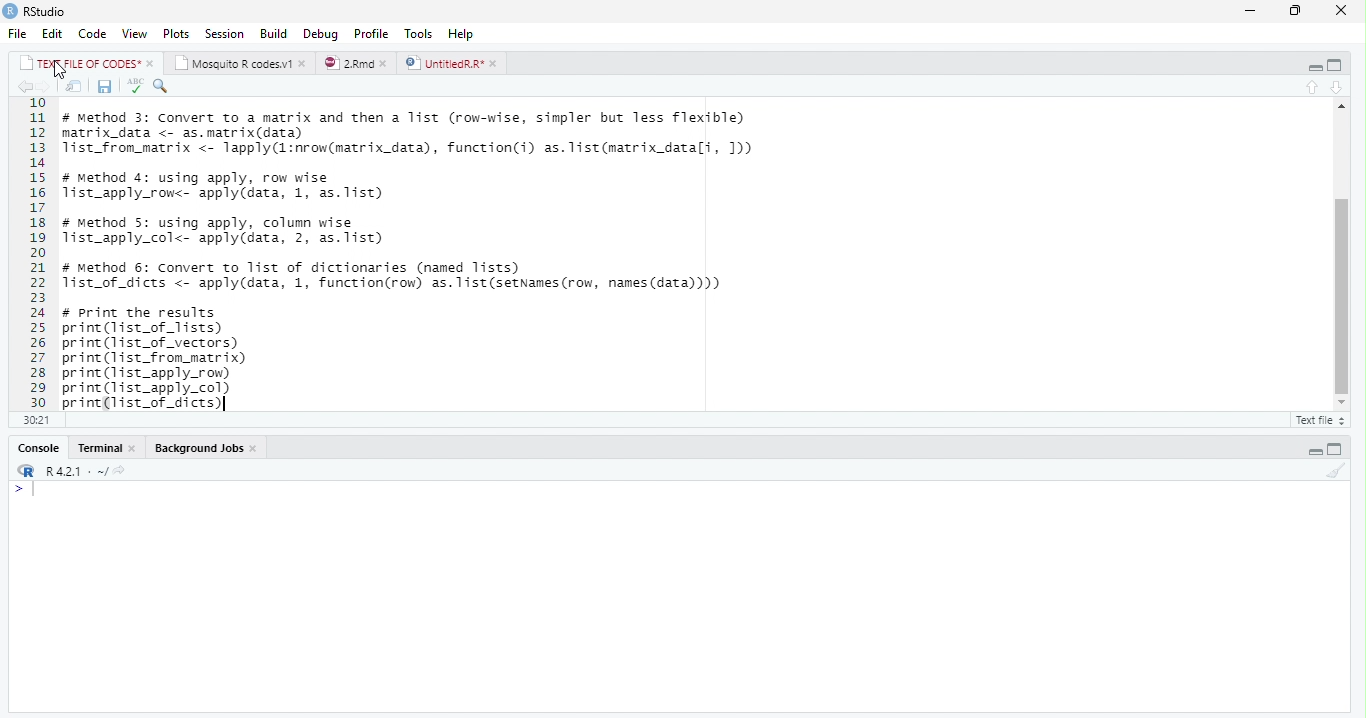  What do you see at coordinates (20, 33) in the screenshot?
I see `File` at bounding box center [20, 33].